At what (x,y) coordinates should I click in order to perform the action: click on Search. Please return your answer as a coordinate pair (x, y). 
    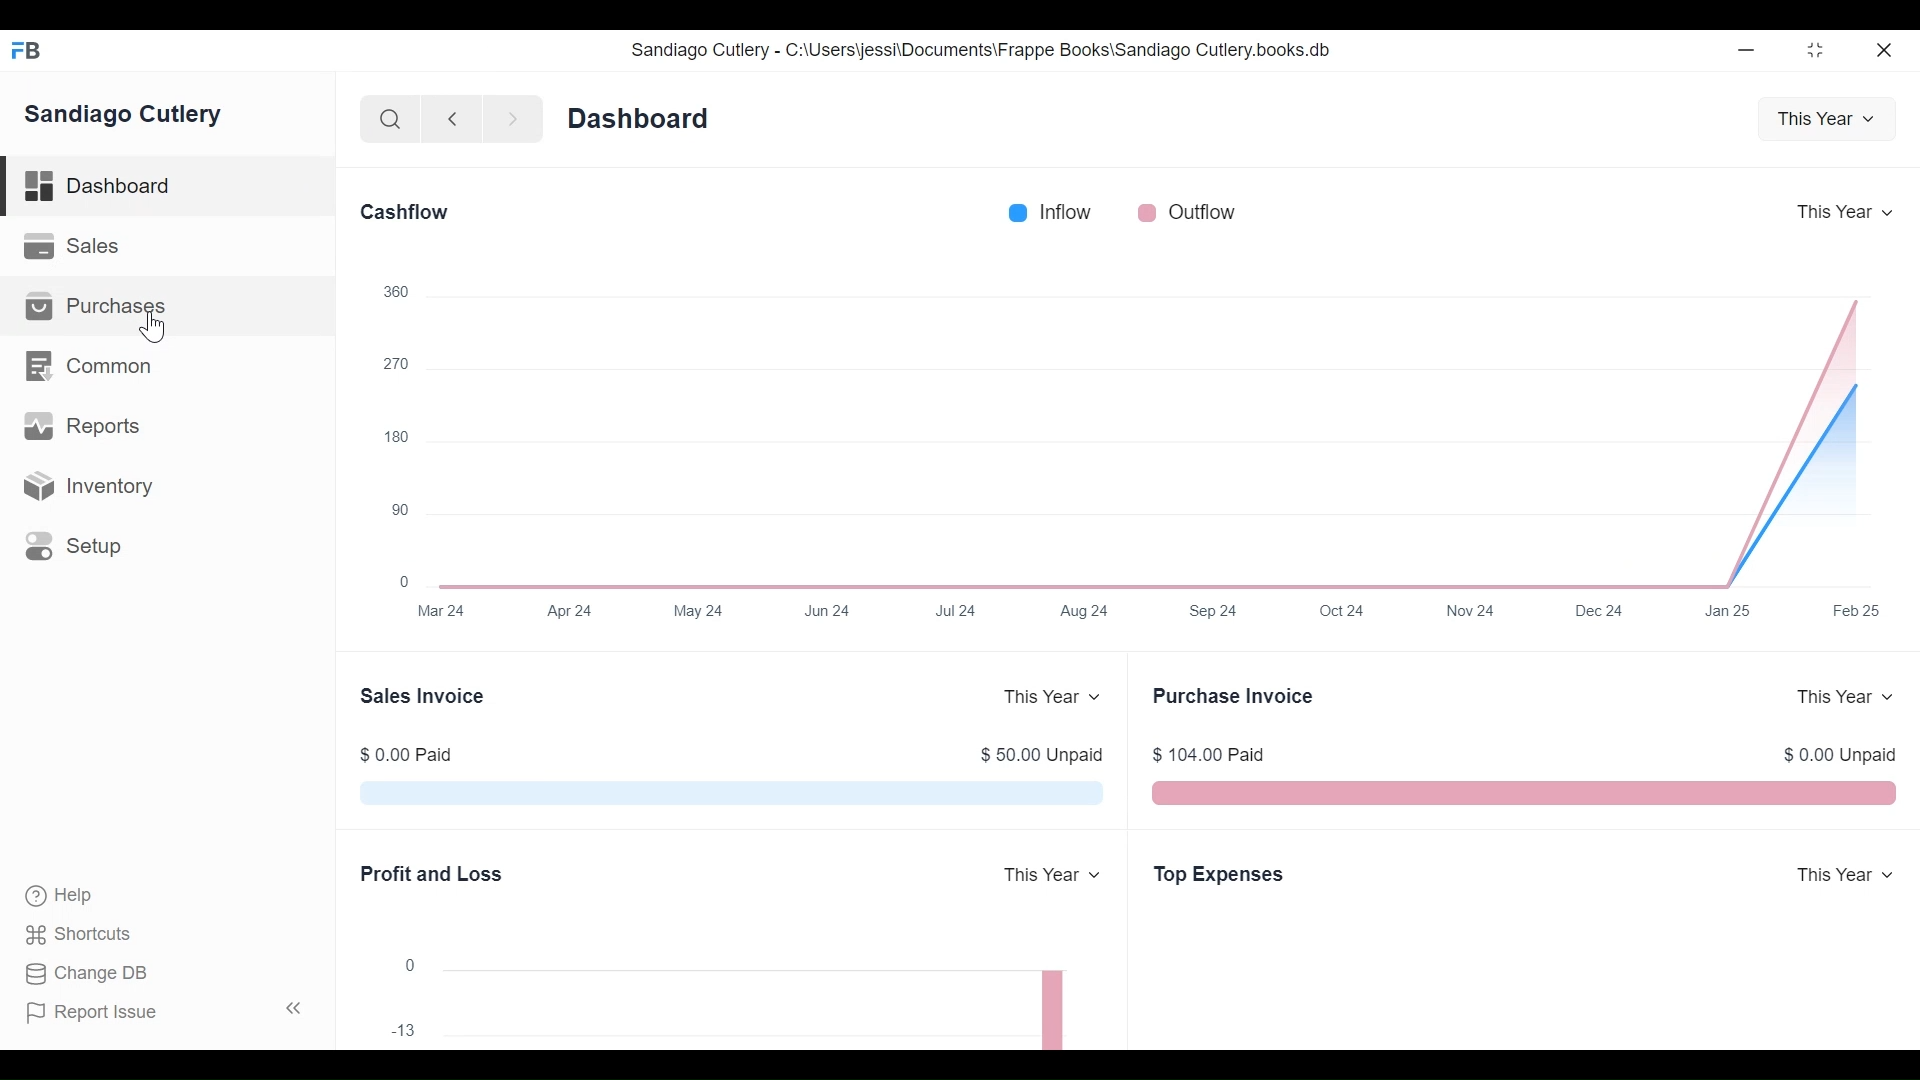
    Looking at the image, I should click on (390, 119).